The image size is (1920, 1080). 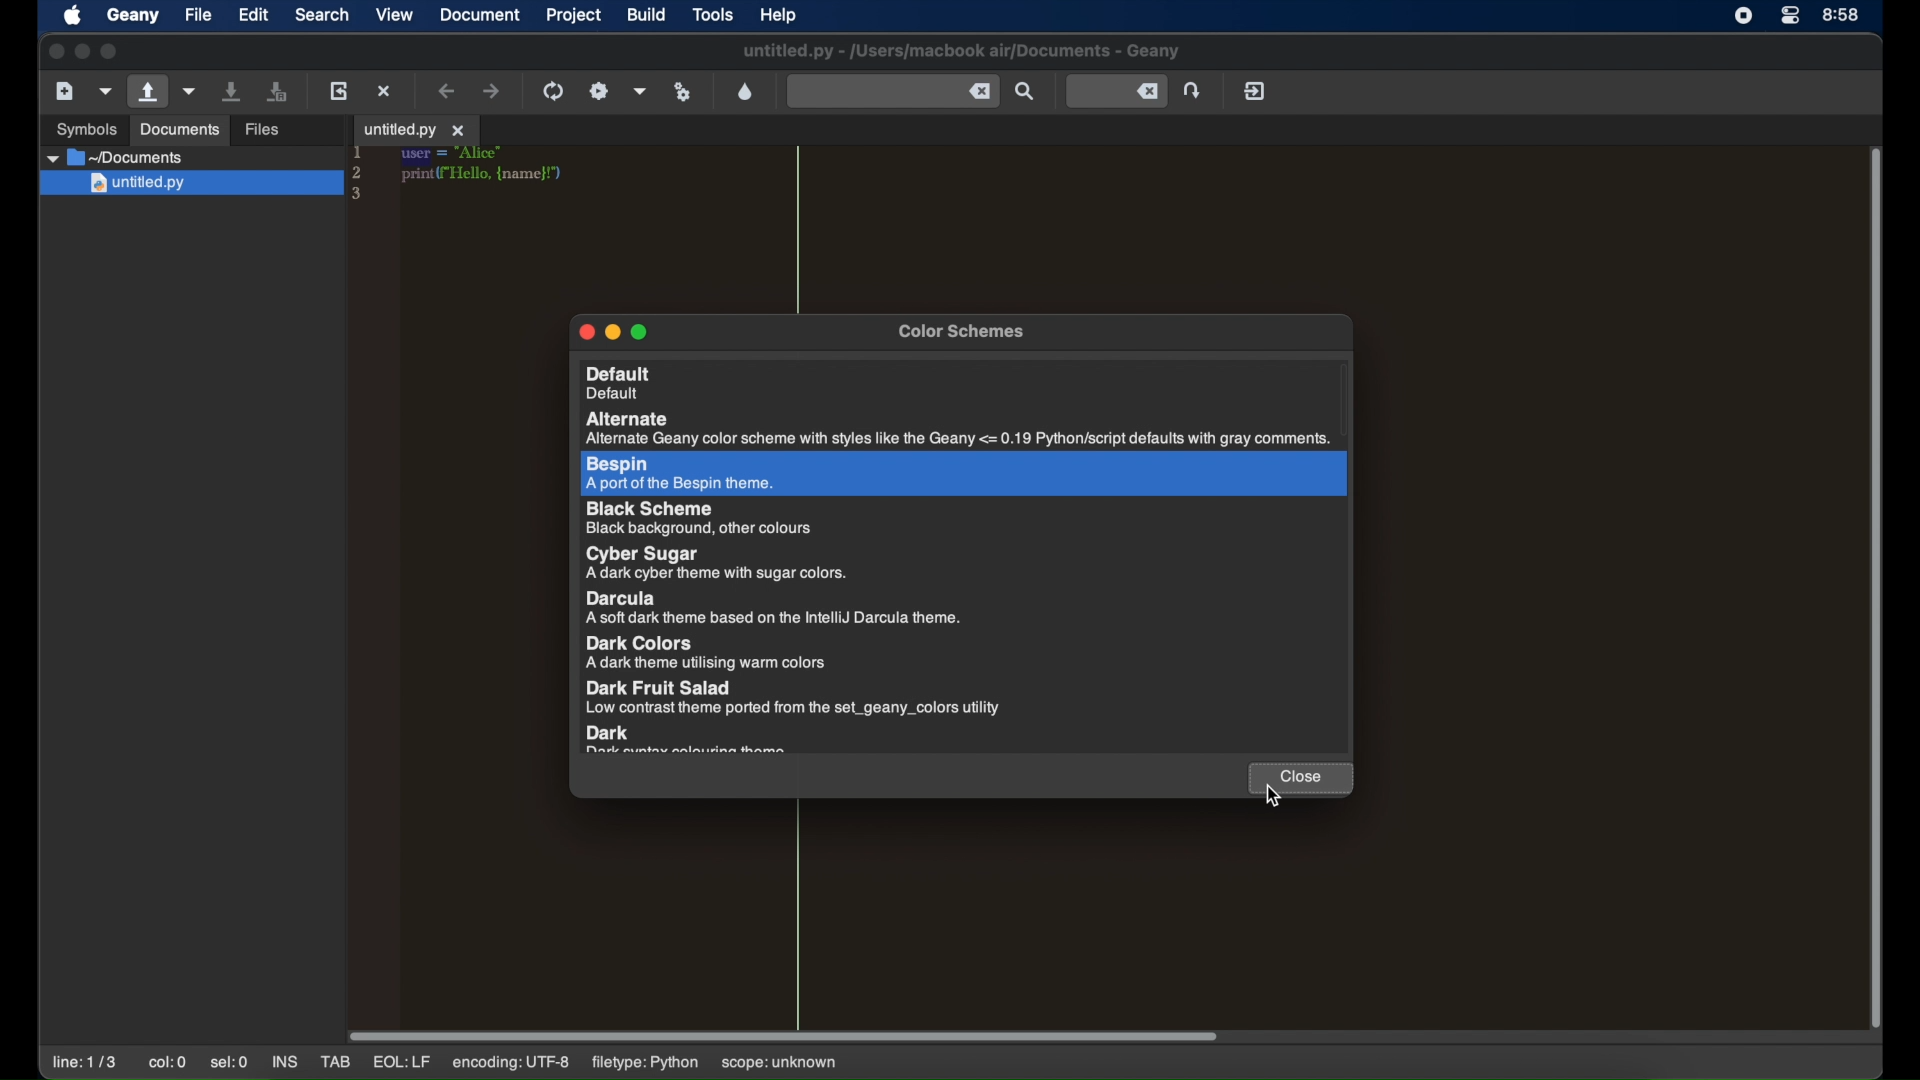 I want to click on open existing file, so click(x=148, y=91).